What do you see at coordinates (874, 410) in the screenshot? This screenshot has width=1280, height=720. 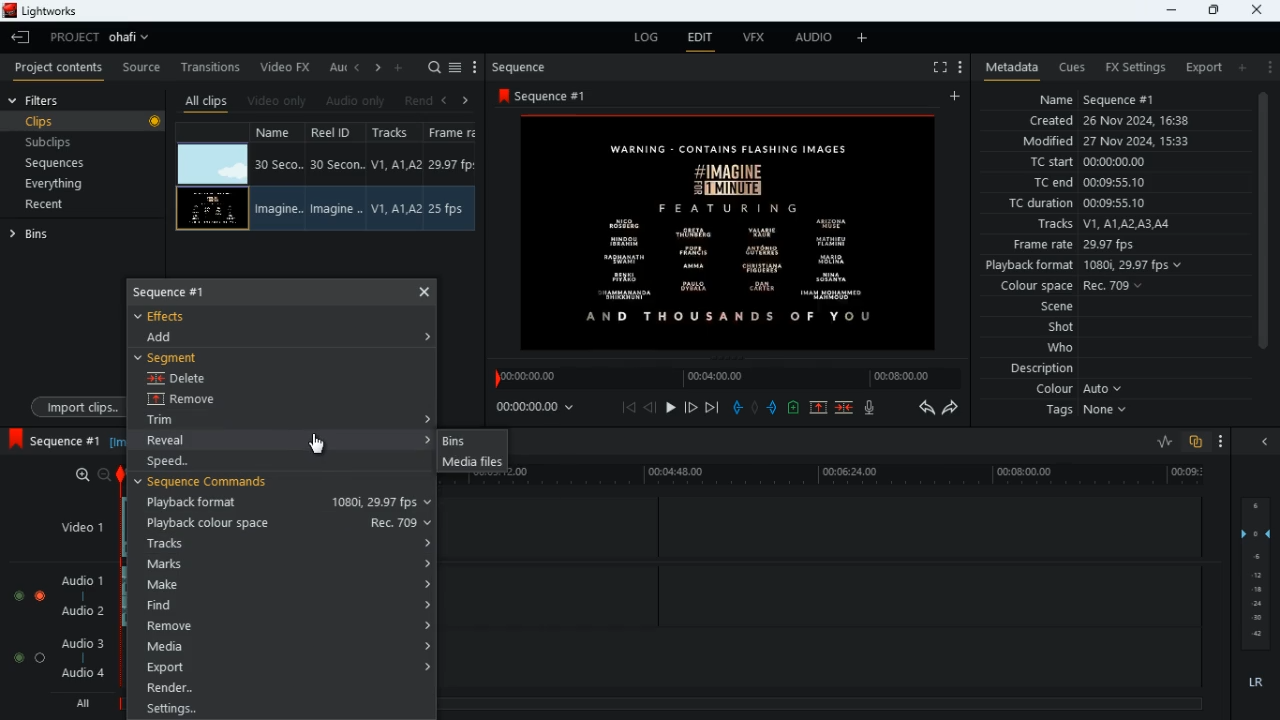 I see `mic` at bounding box center [874, 410].